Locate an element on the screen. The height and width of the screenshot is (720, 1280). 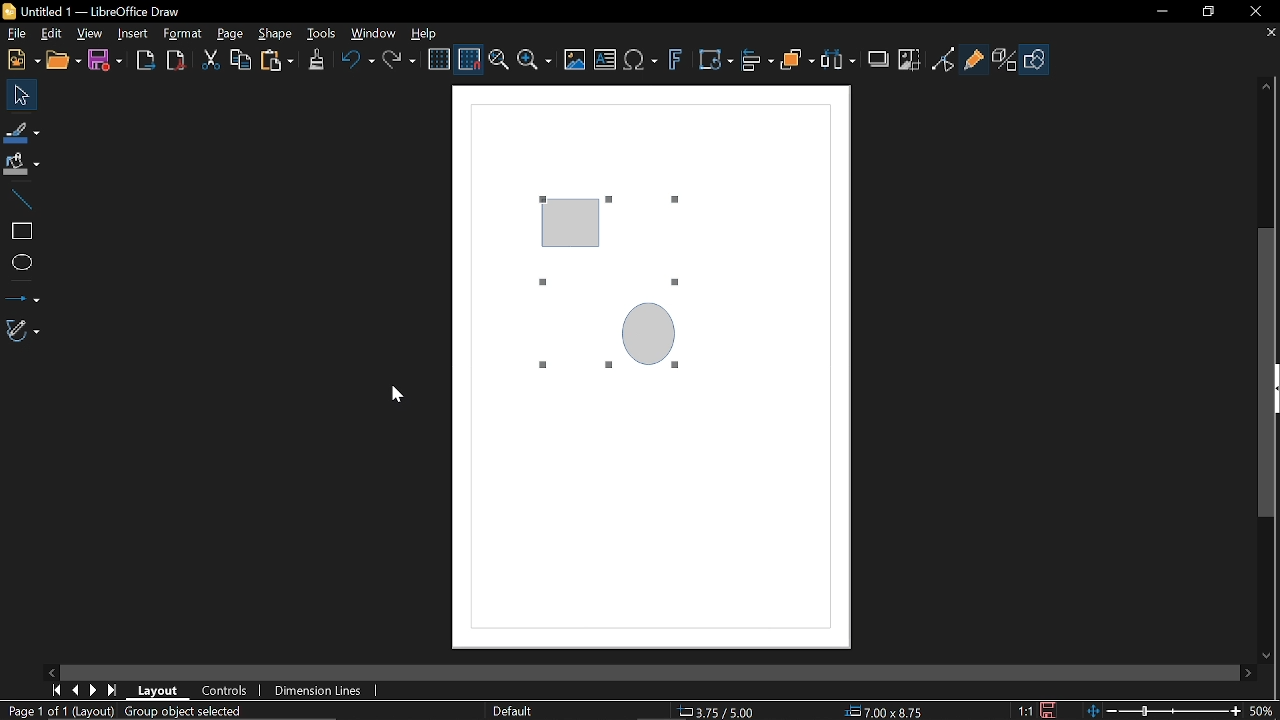
Insert equation is located at coordinates (643, 60).